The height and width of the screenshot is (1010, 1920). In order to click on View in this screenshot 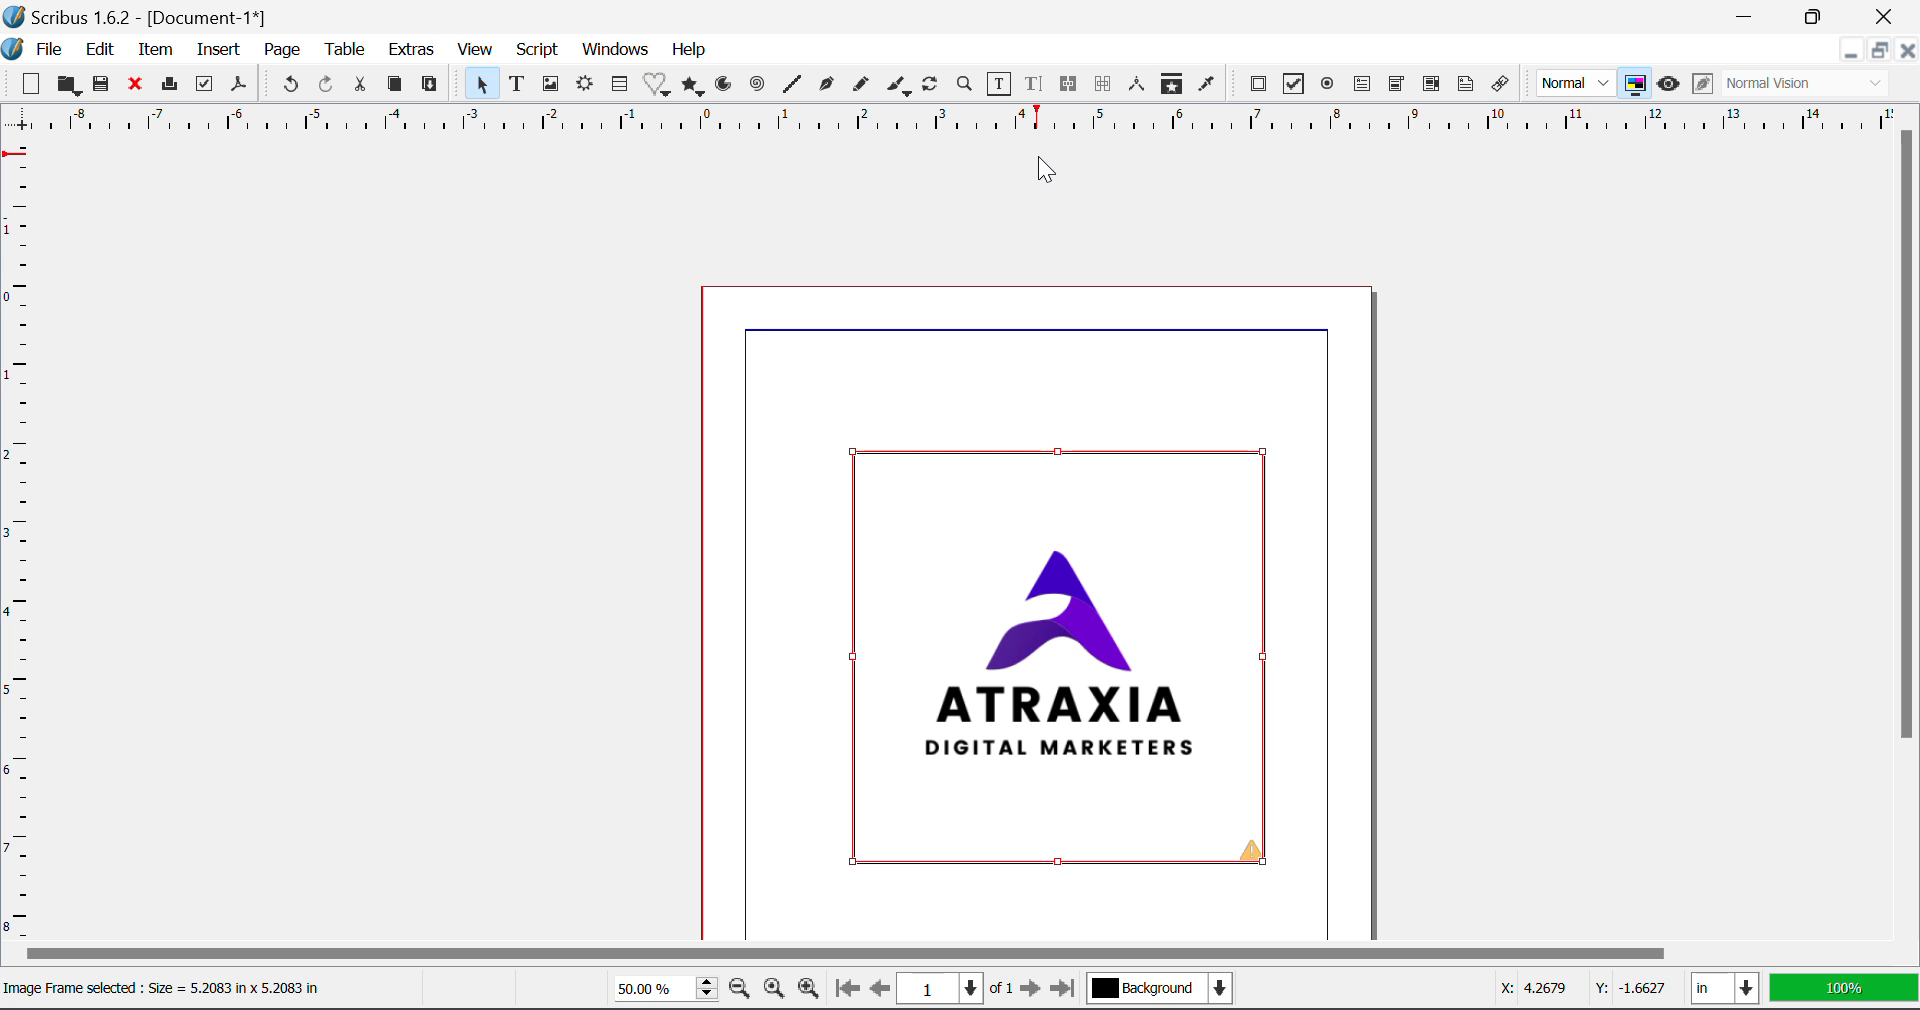, I will do `click(474, 50)`.